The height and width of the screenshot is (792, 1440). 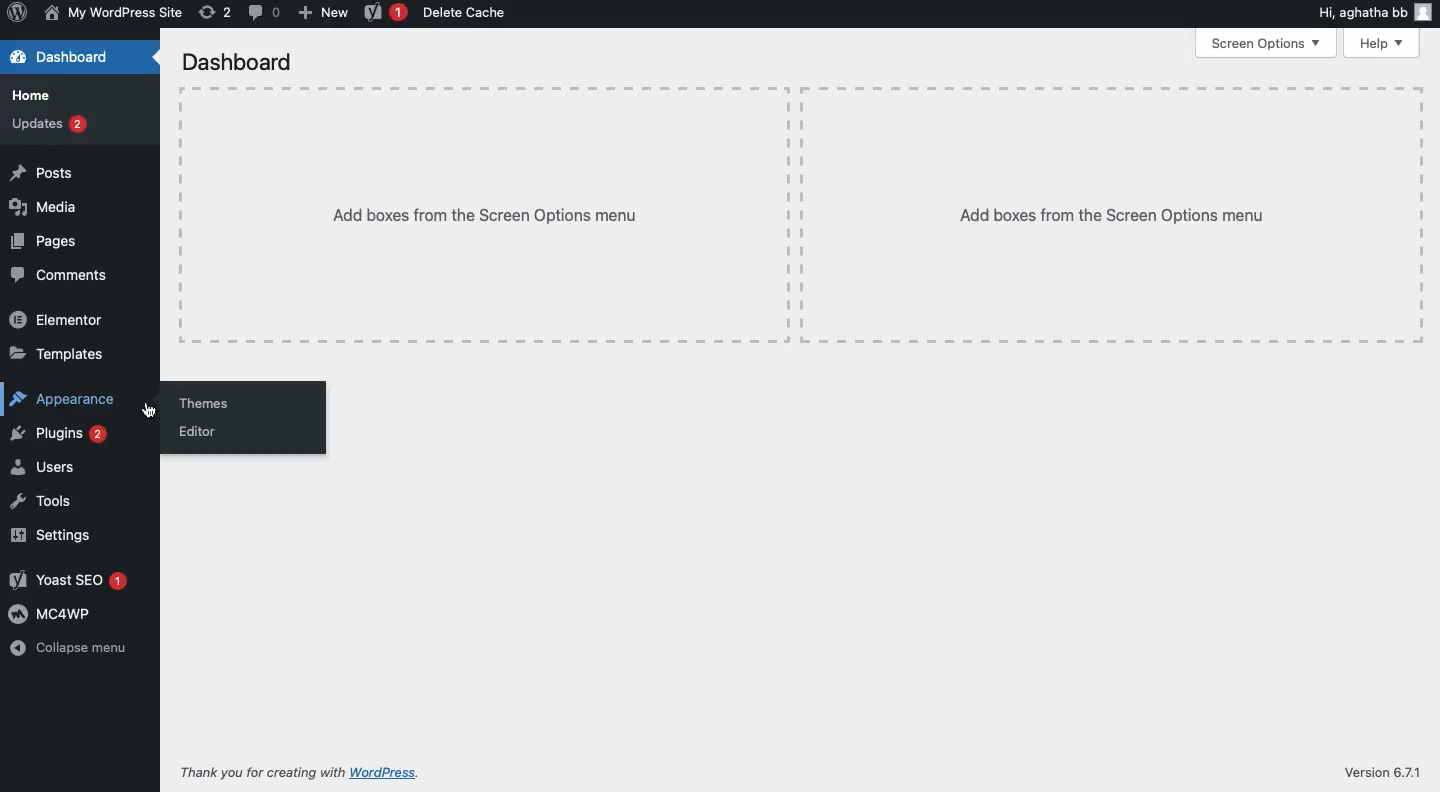 I want to click on Thank you for creating with, so click(x=261, y=773).